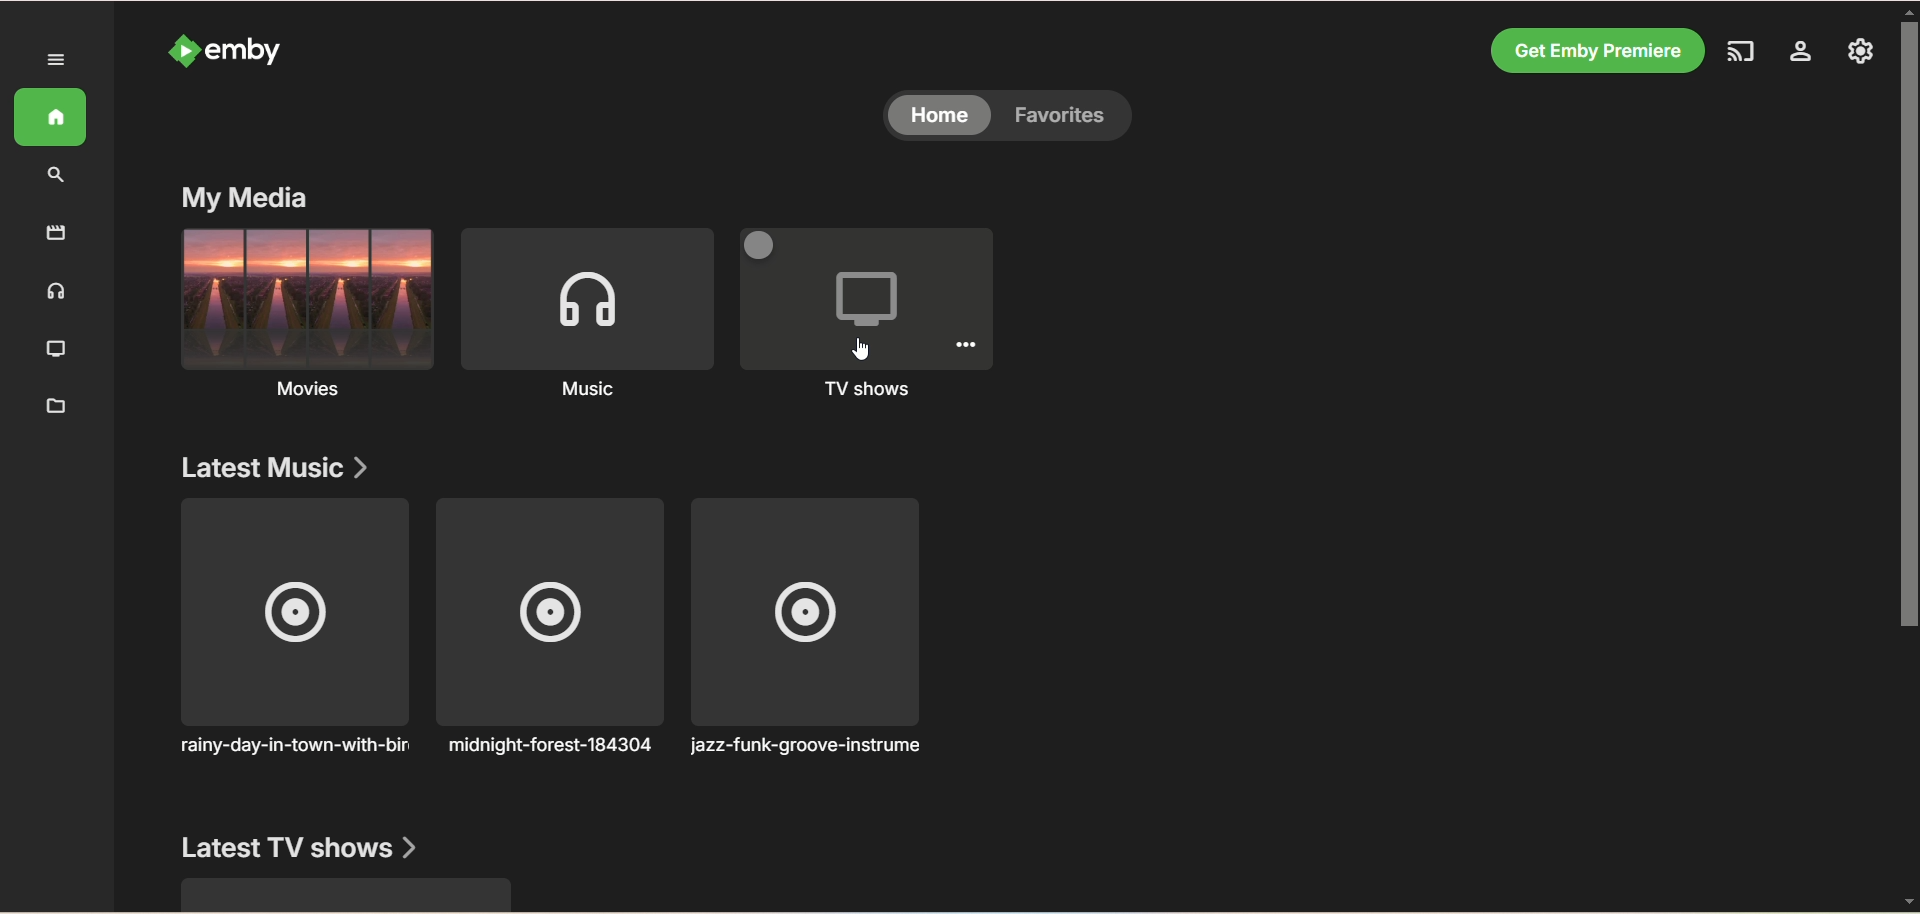 This screenshot has height=914, width=1920. I want to click on expand, so click(57, 60).